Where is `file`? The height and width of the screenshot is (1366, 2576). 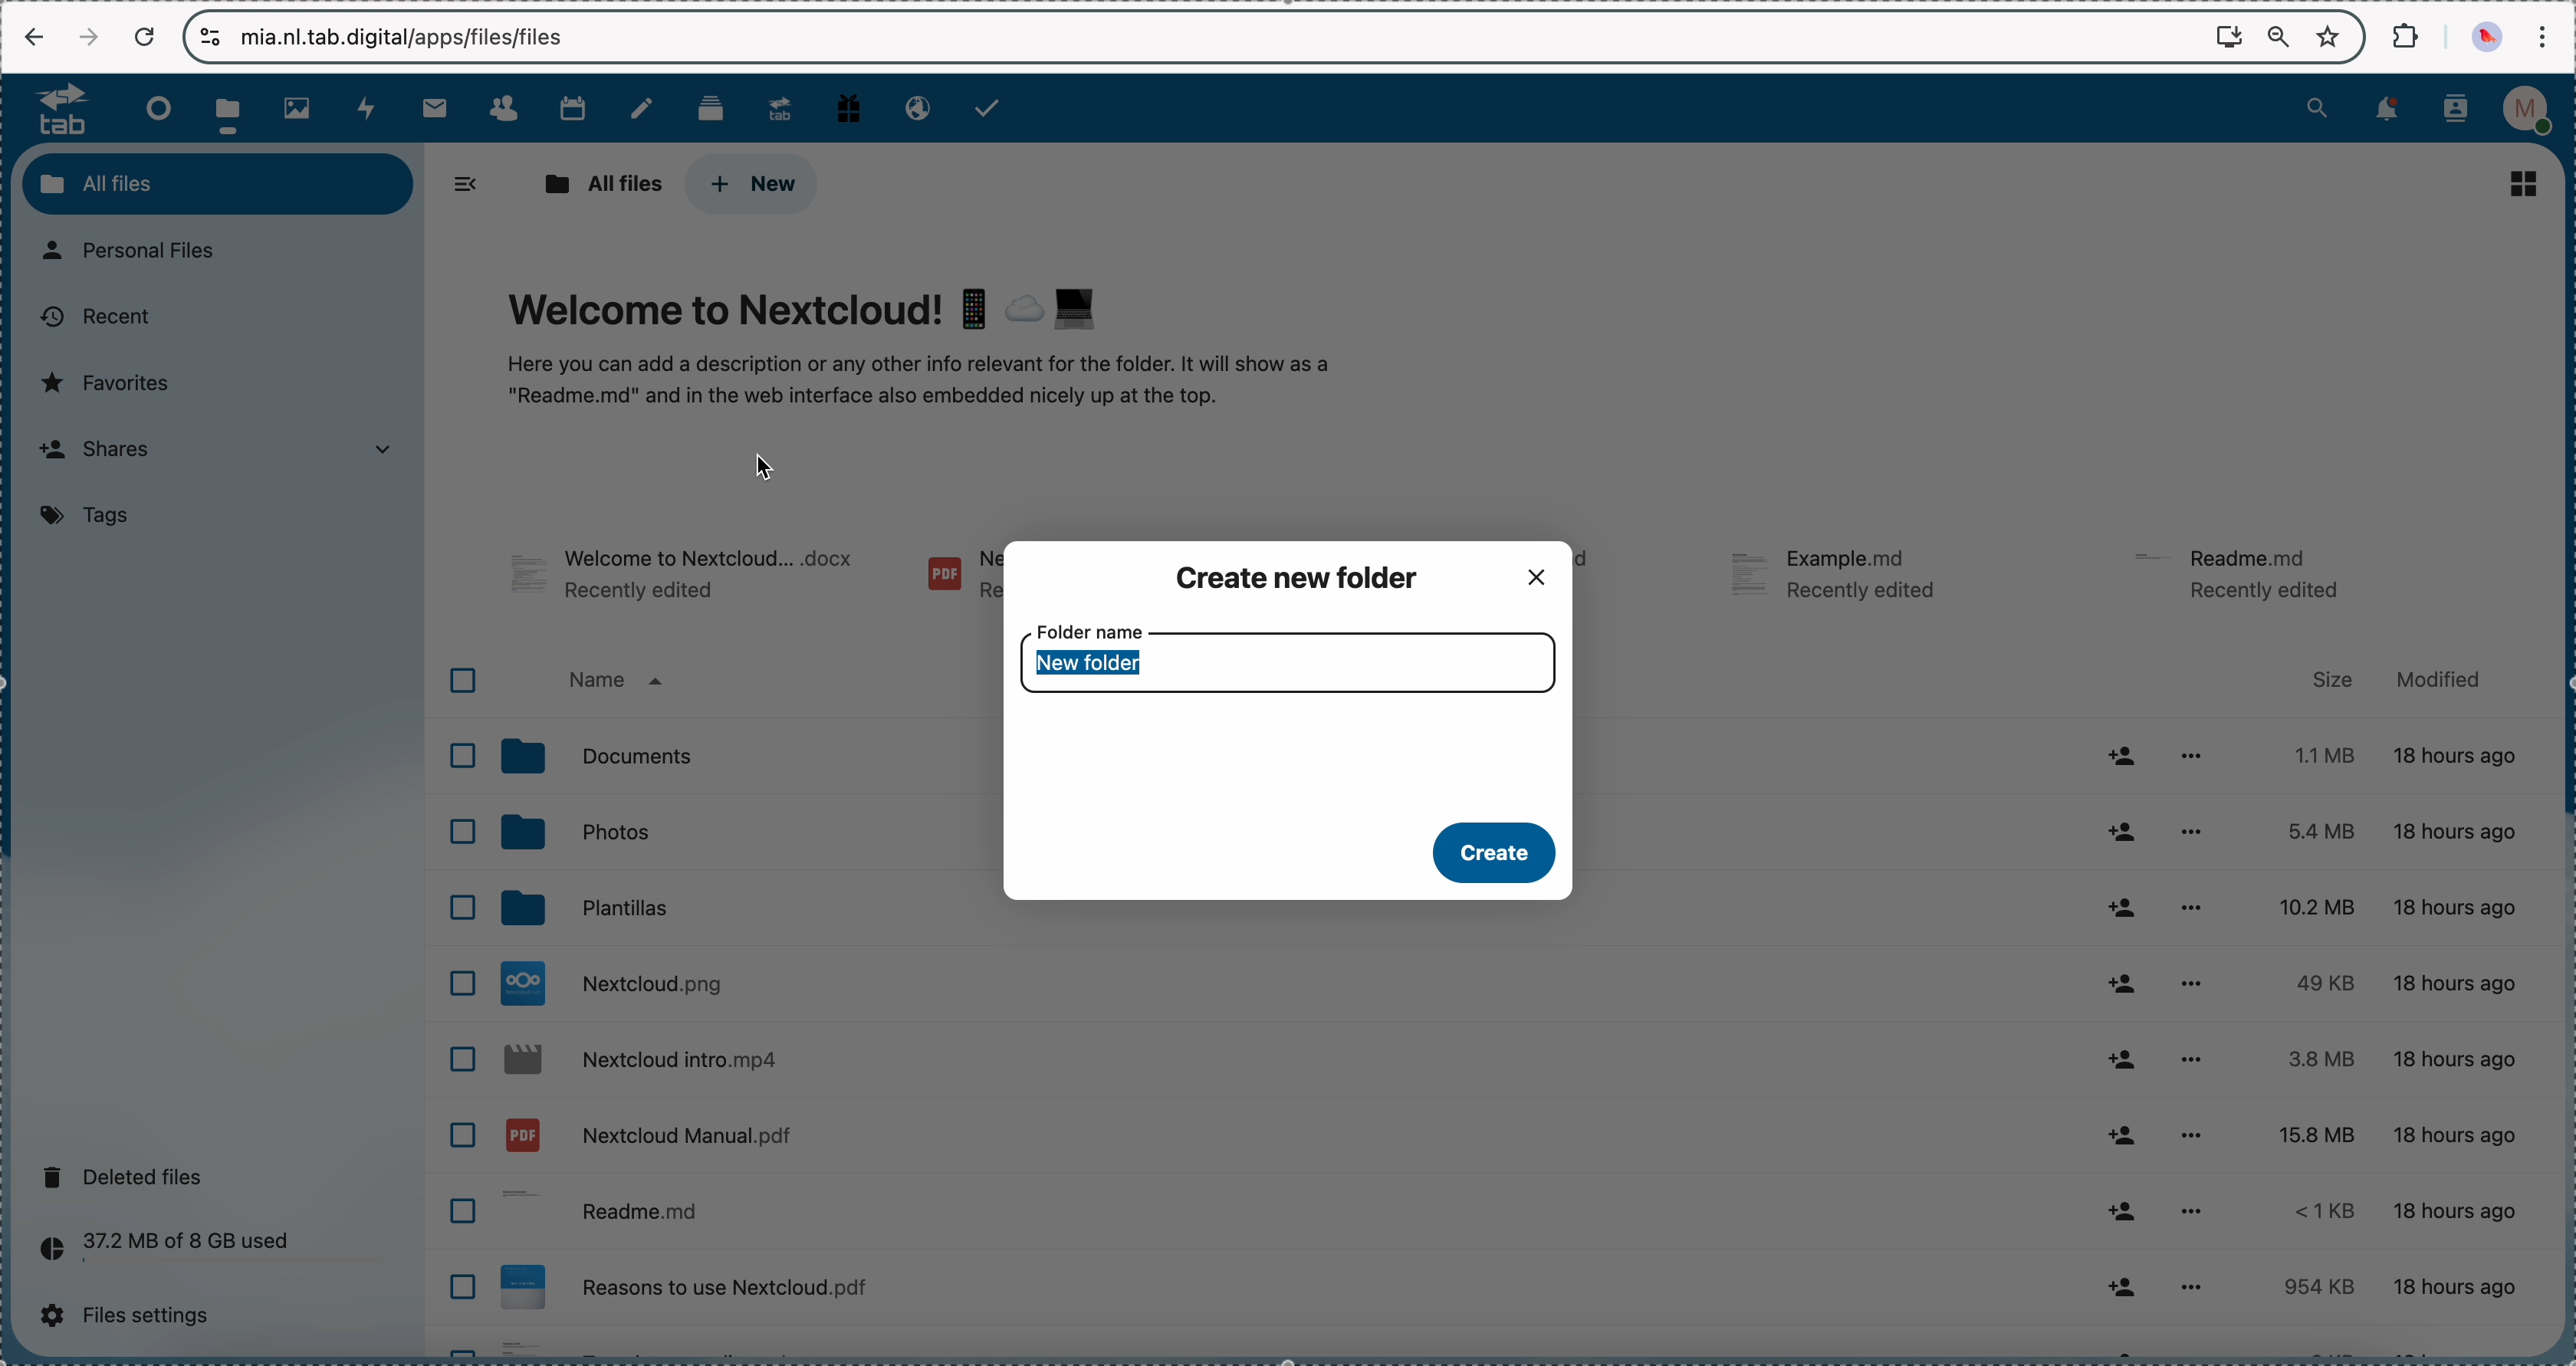
file is located at coordinates (1497, 1347).